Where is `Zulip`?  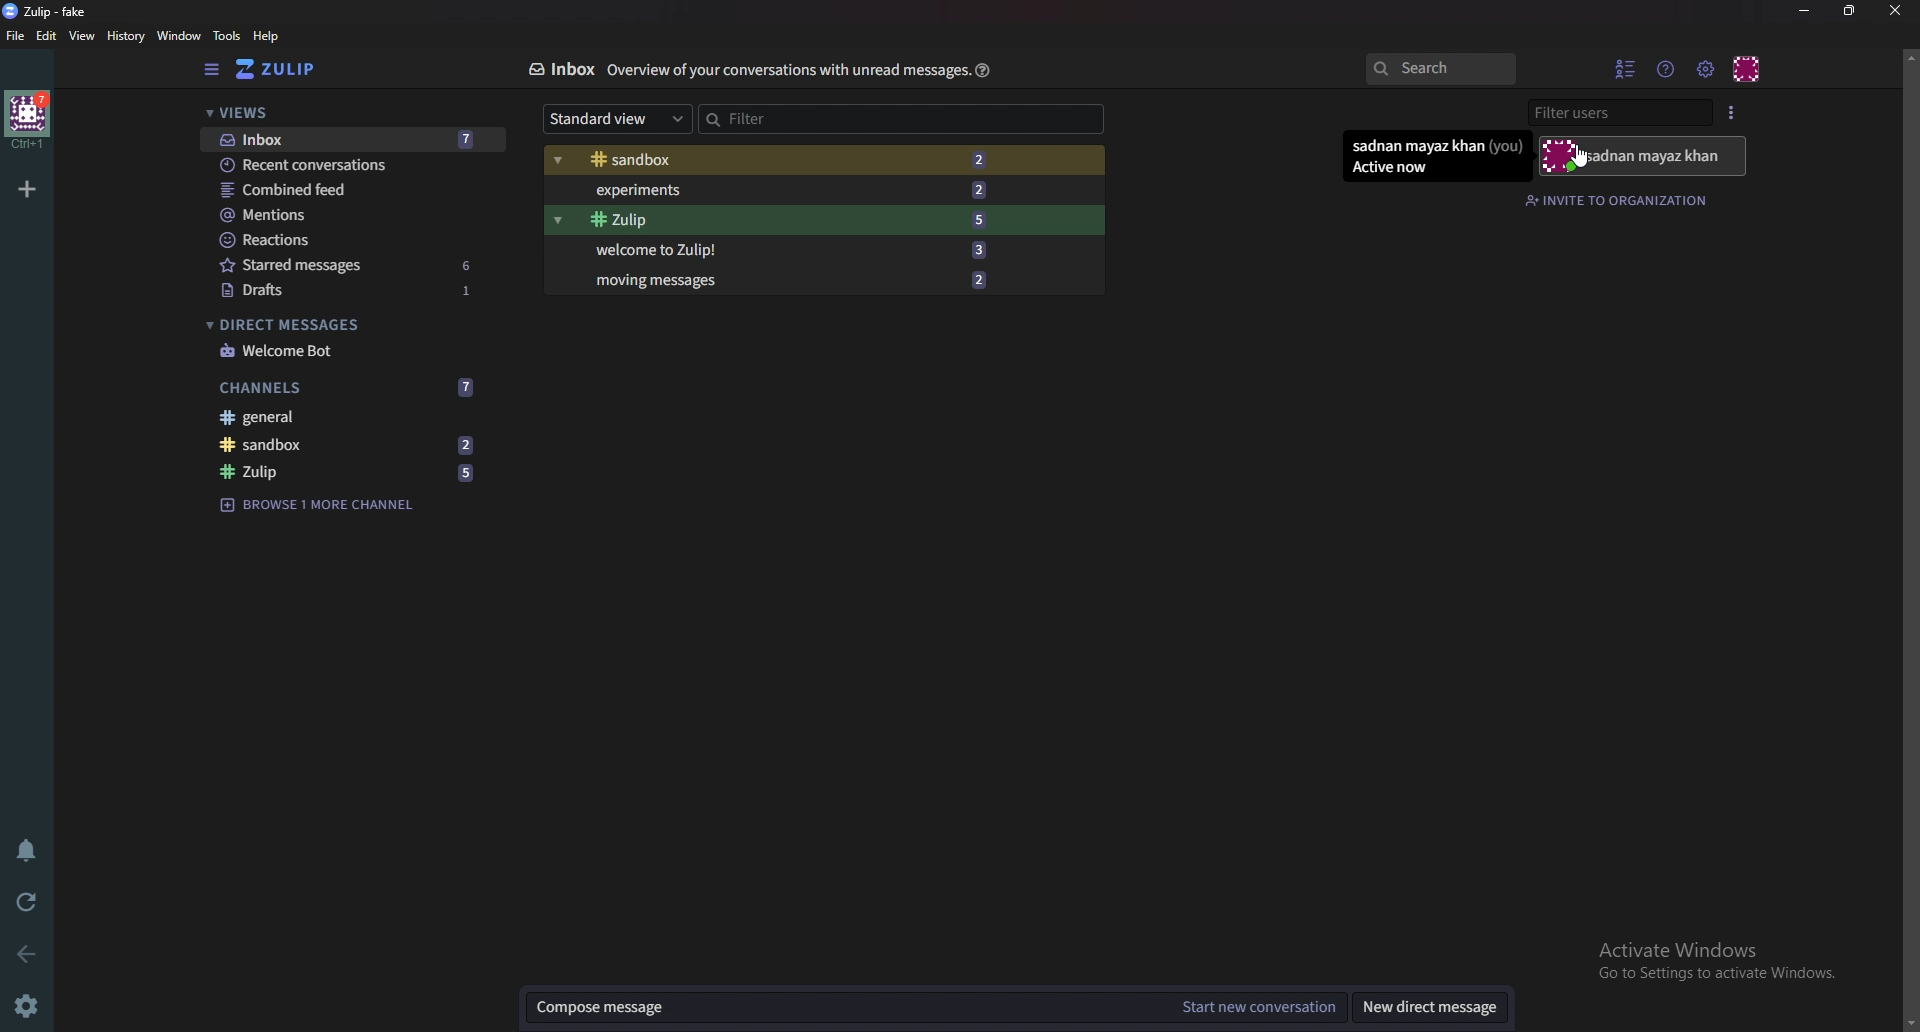
Zulip is located at coordinates (783, 220).